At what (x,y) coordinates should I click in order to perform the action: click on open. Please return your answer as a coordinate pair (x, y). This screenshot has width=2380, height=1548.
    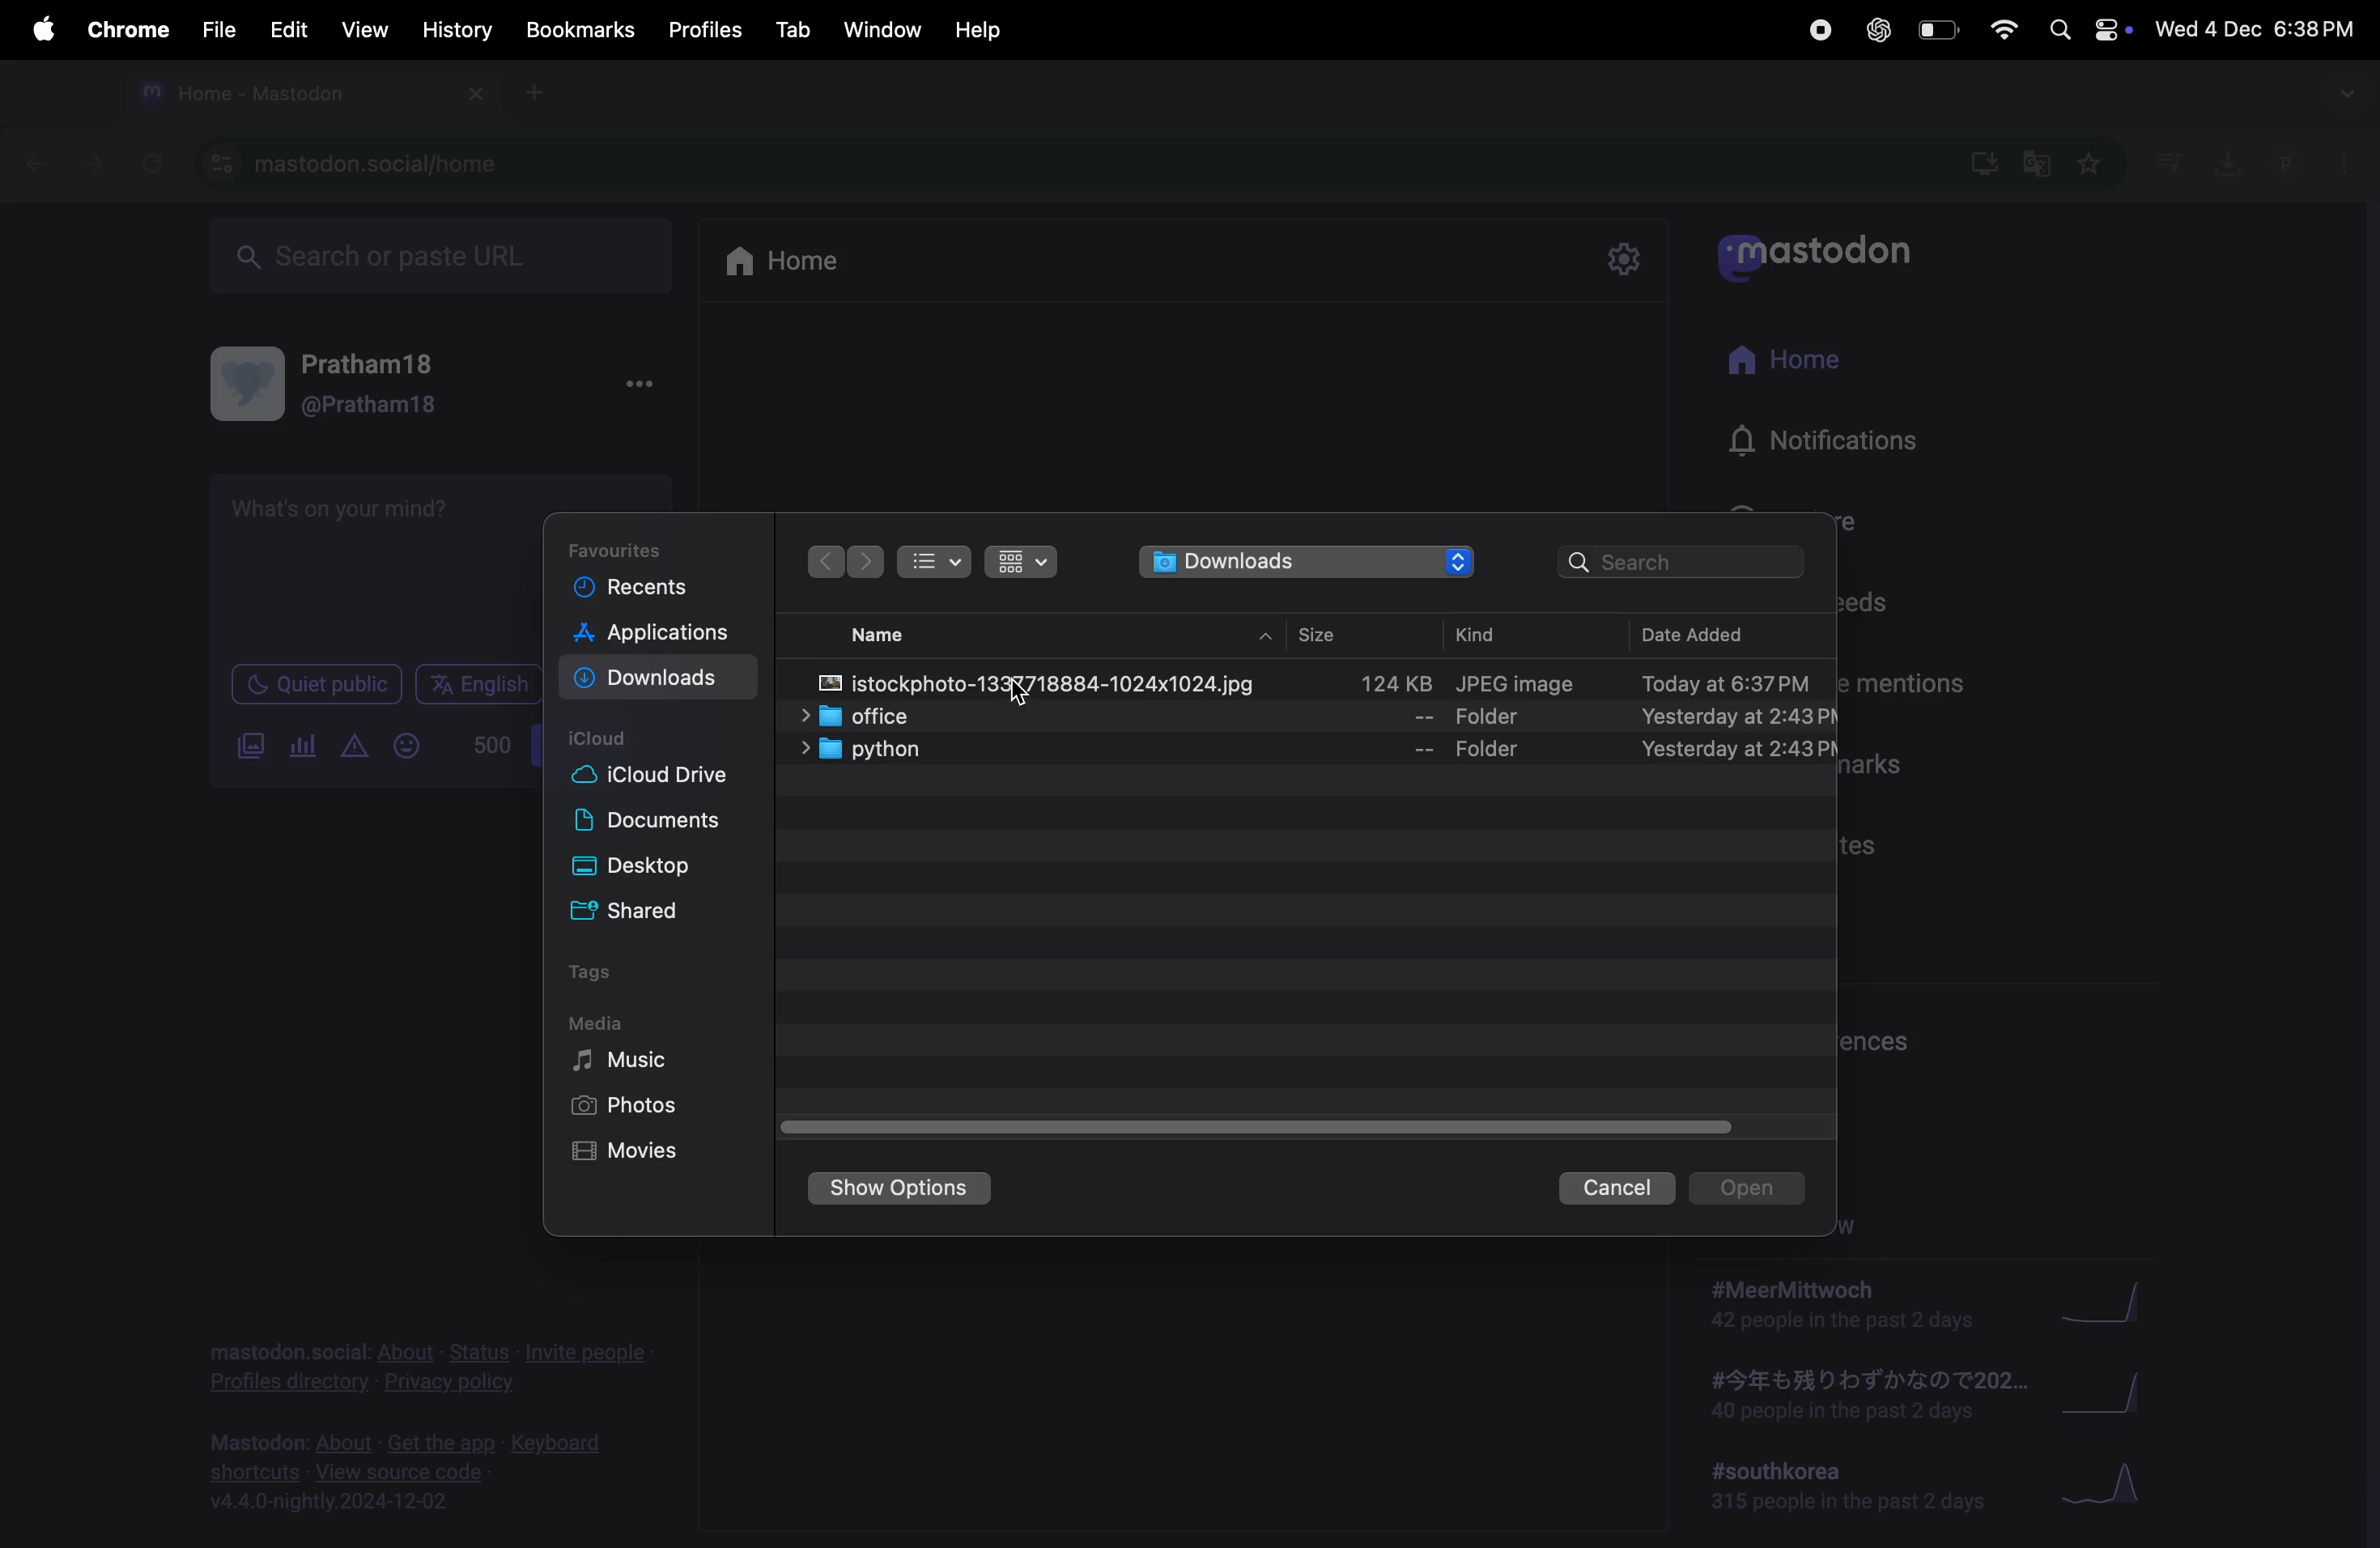
    Looking at the image, I should click on (1754, 1186).